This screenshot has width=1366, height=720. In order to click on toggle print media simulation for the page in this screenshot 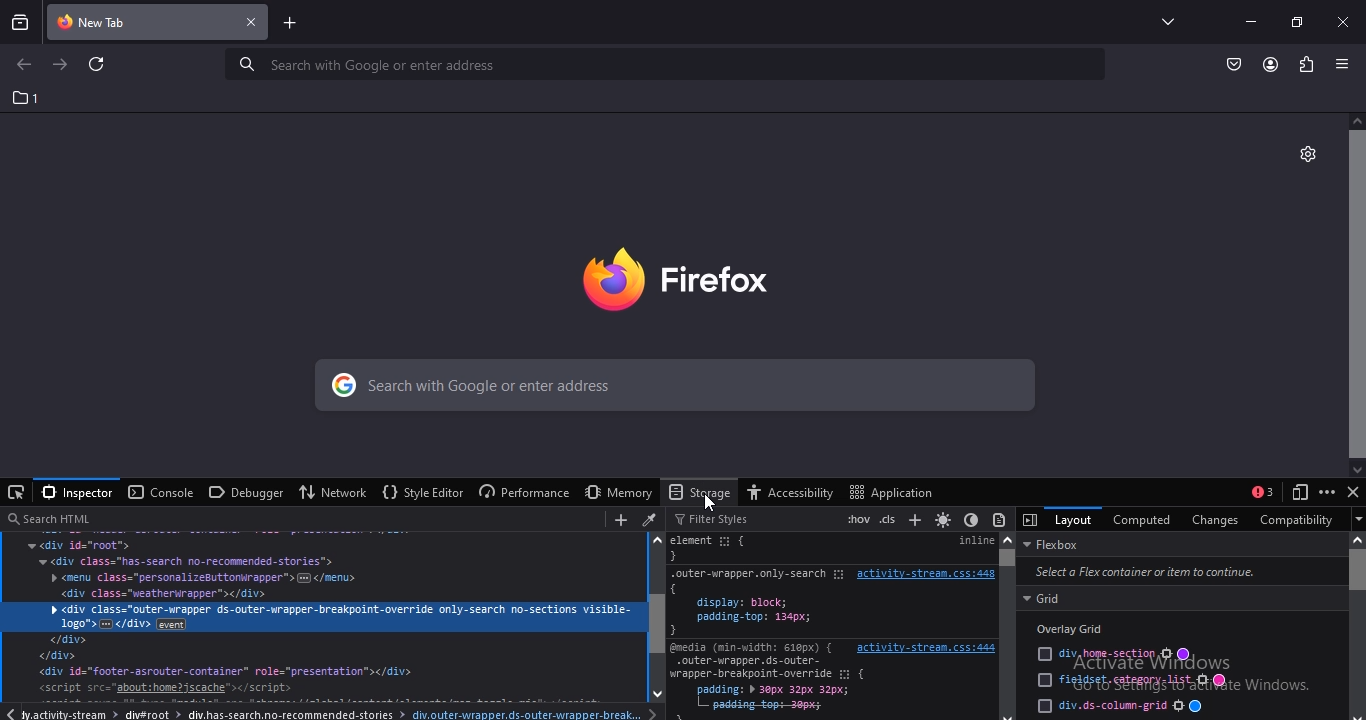, I will do `click(1000, 520)`.